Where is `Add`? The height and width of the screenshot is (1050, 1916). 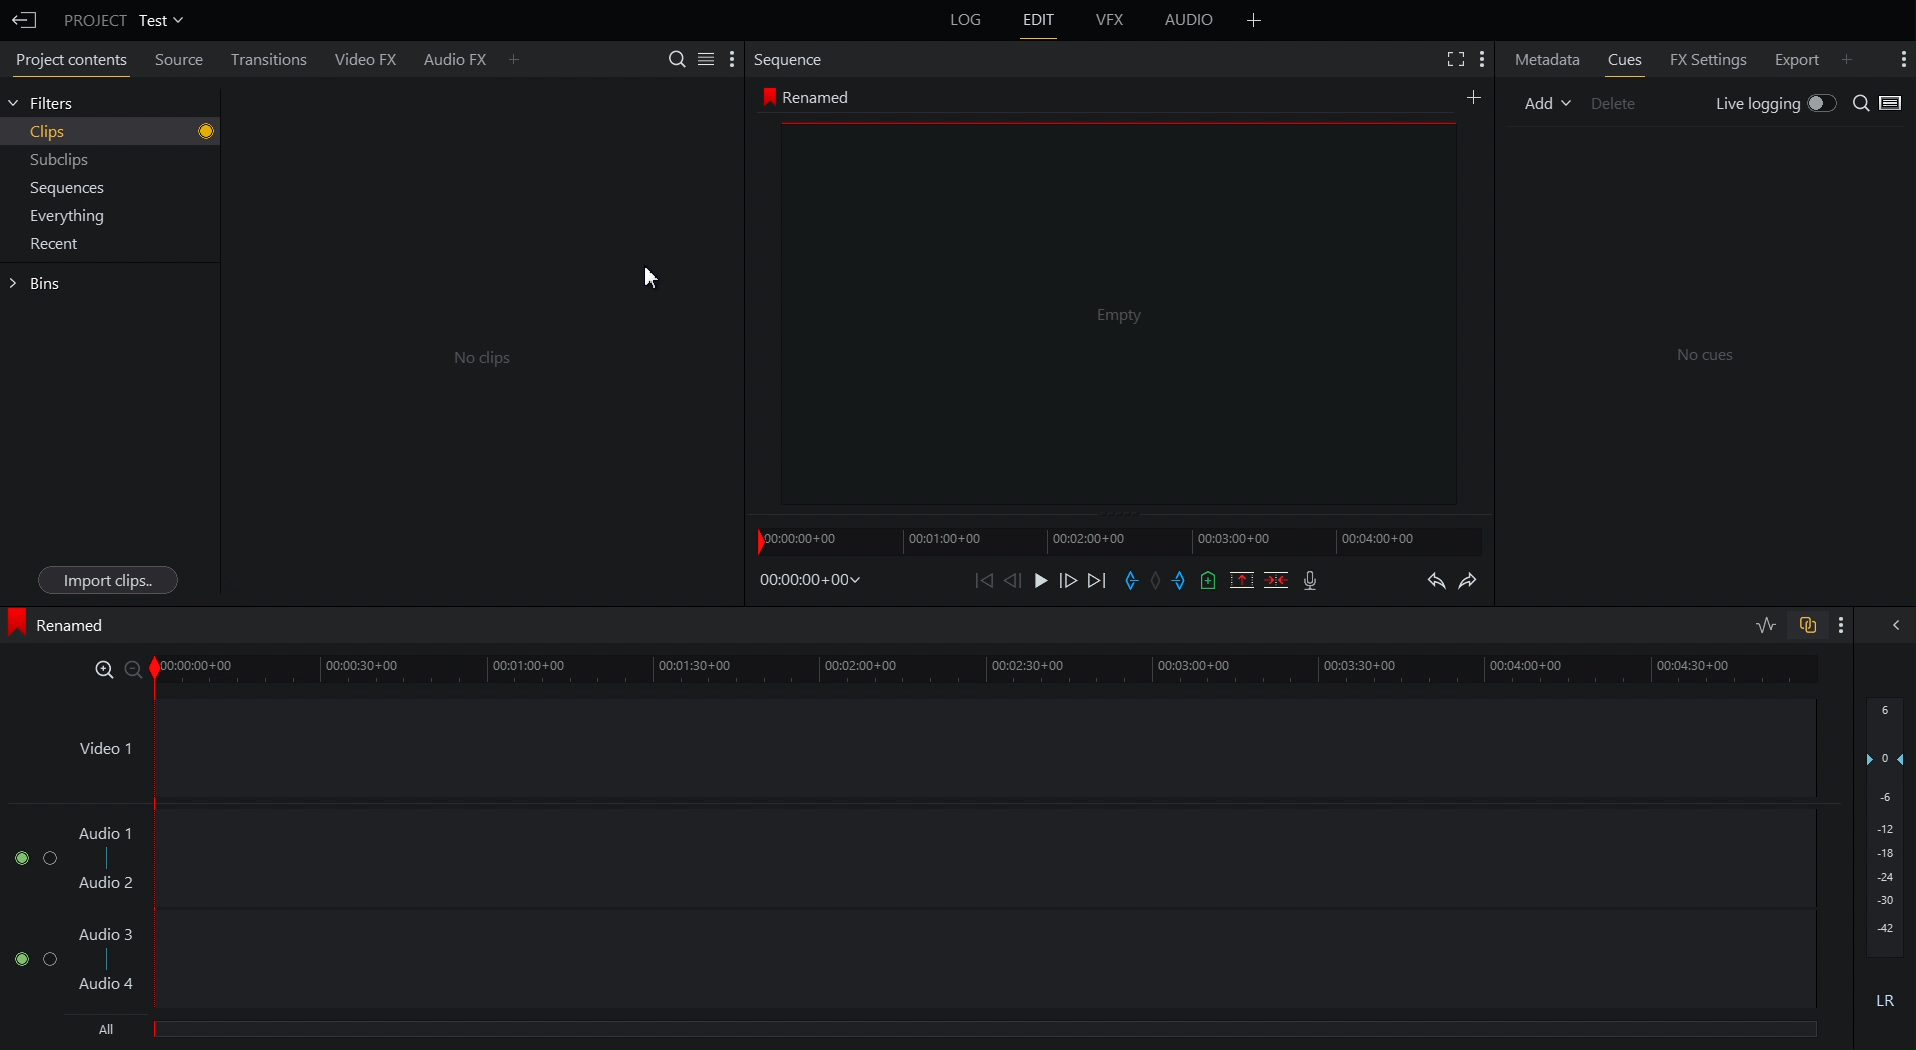 Add is located at coordinates (1476, 98).